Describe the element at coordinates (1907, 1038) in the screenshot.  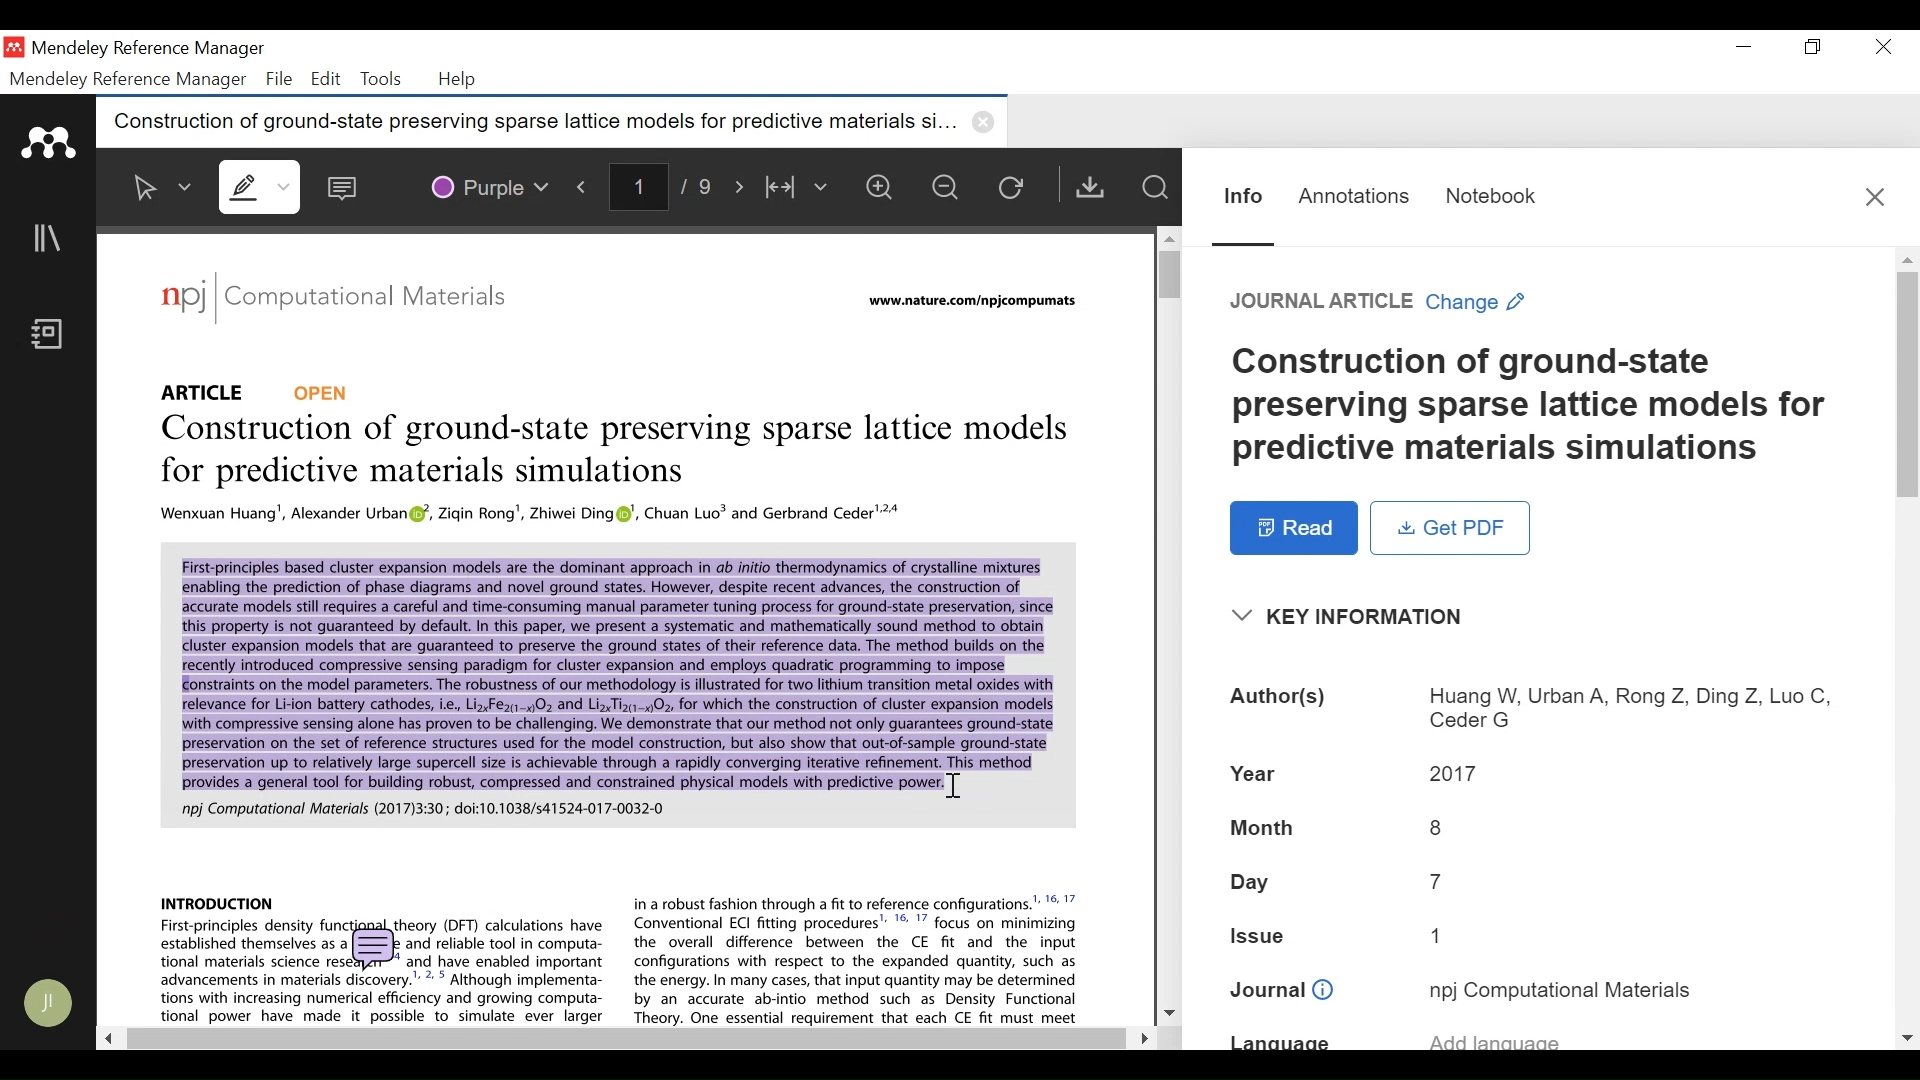
I see `scroll down` at that location.